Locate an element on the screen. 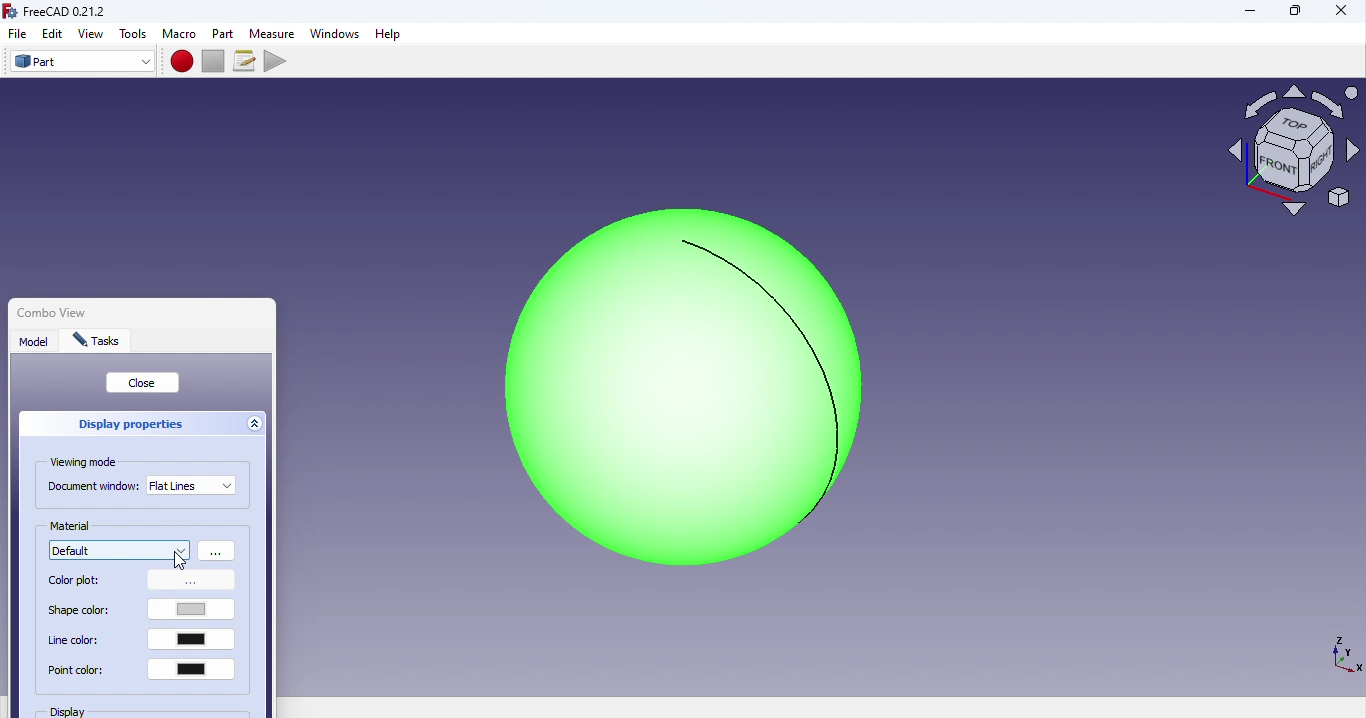 The image size is (1366, 718). Navigation cube is located at coordinates (1293, 158).